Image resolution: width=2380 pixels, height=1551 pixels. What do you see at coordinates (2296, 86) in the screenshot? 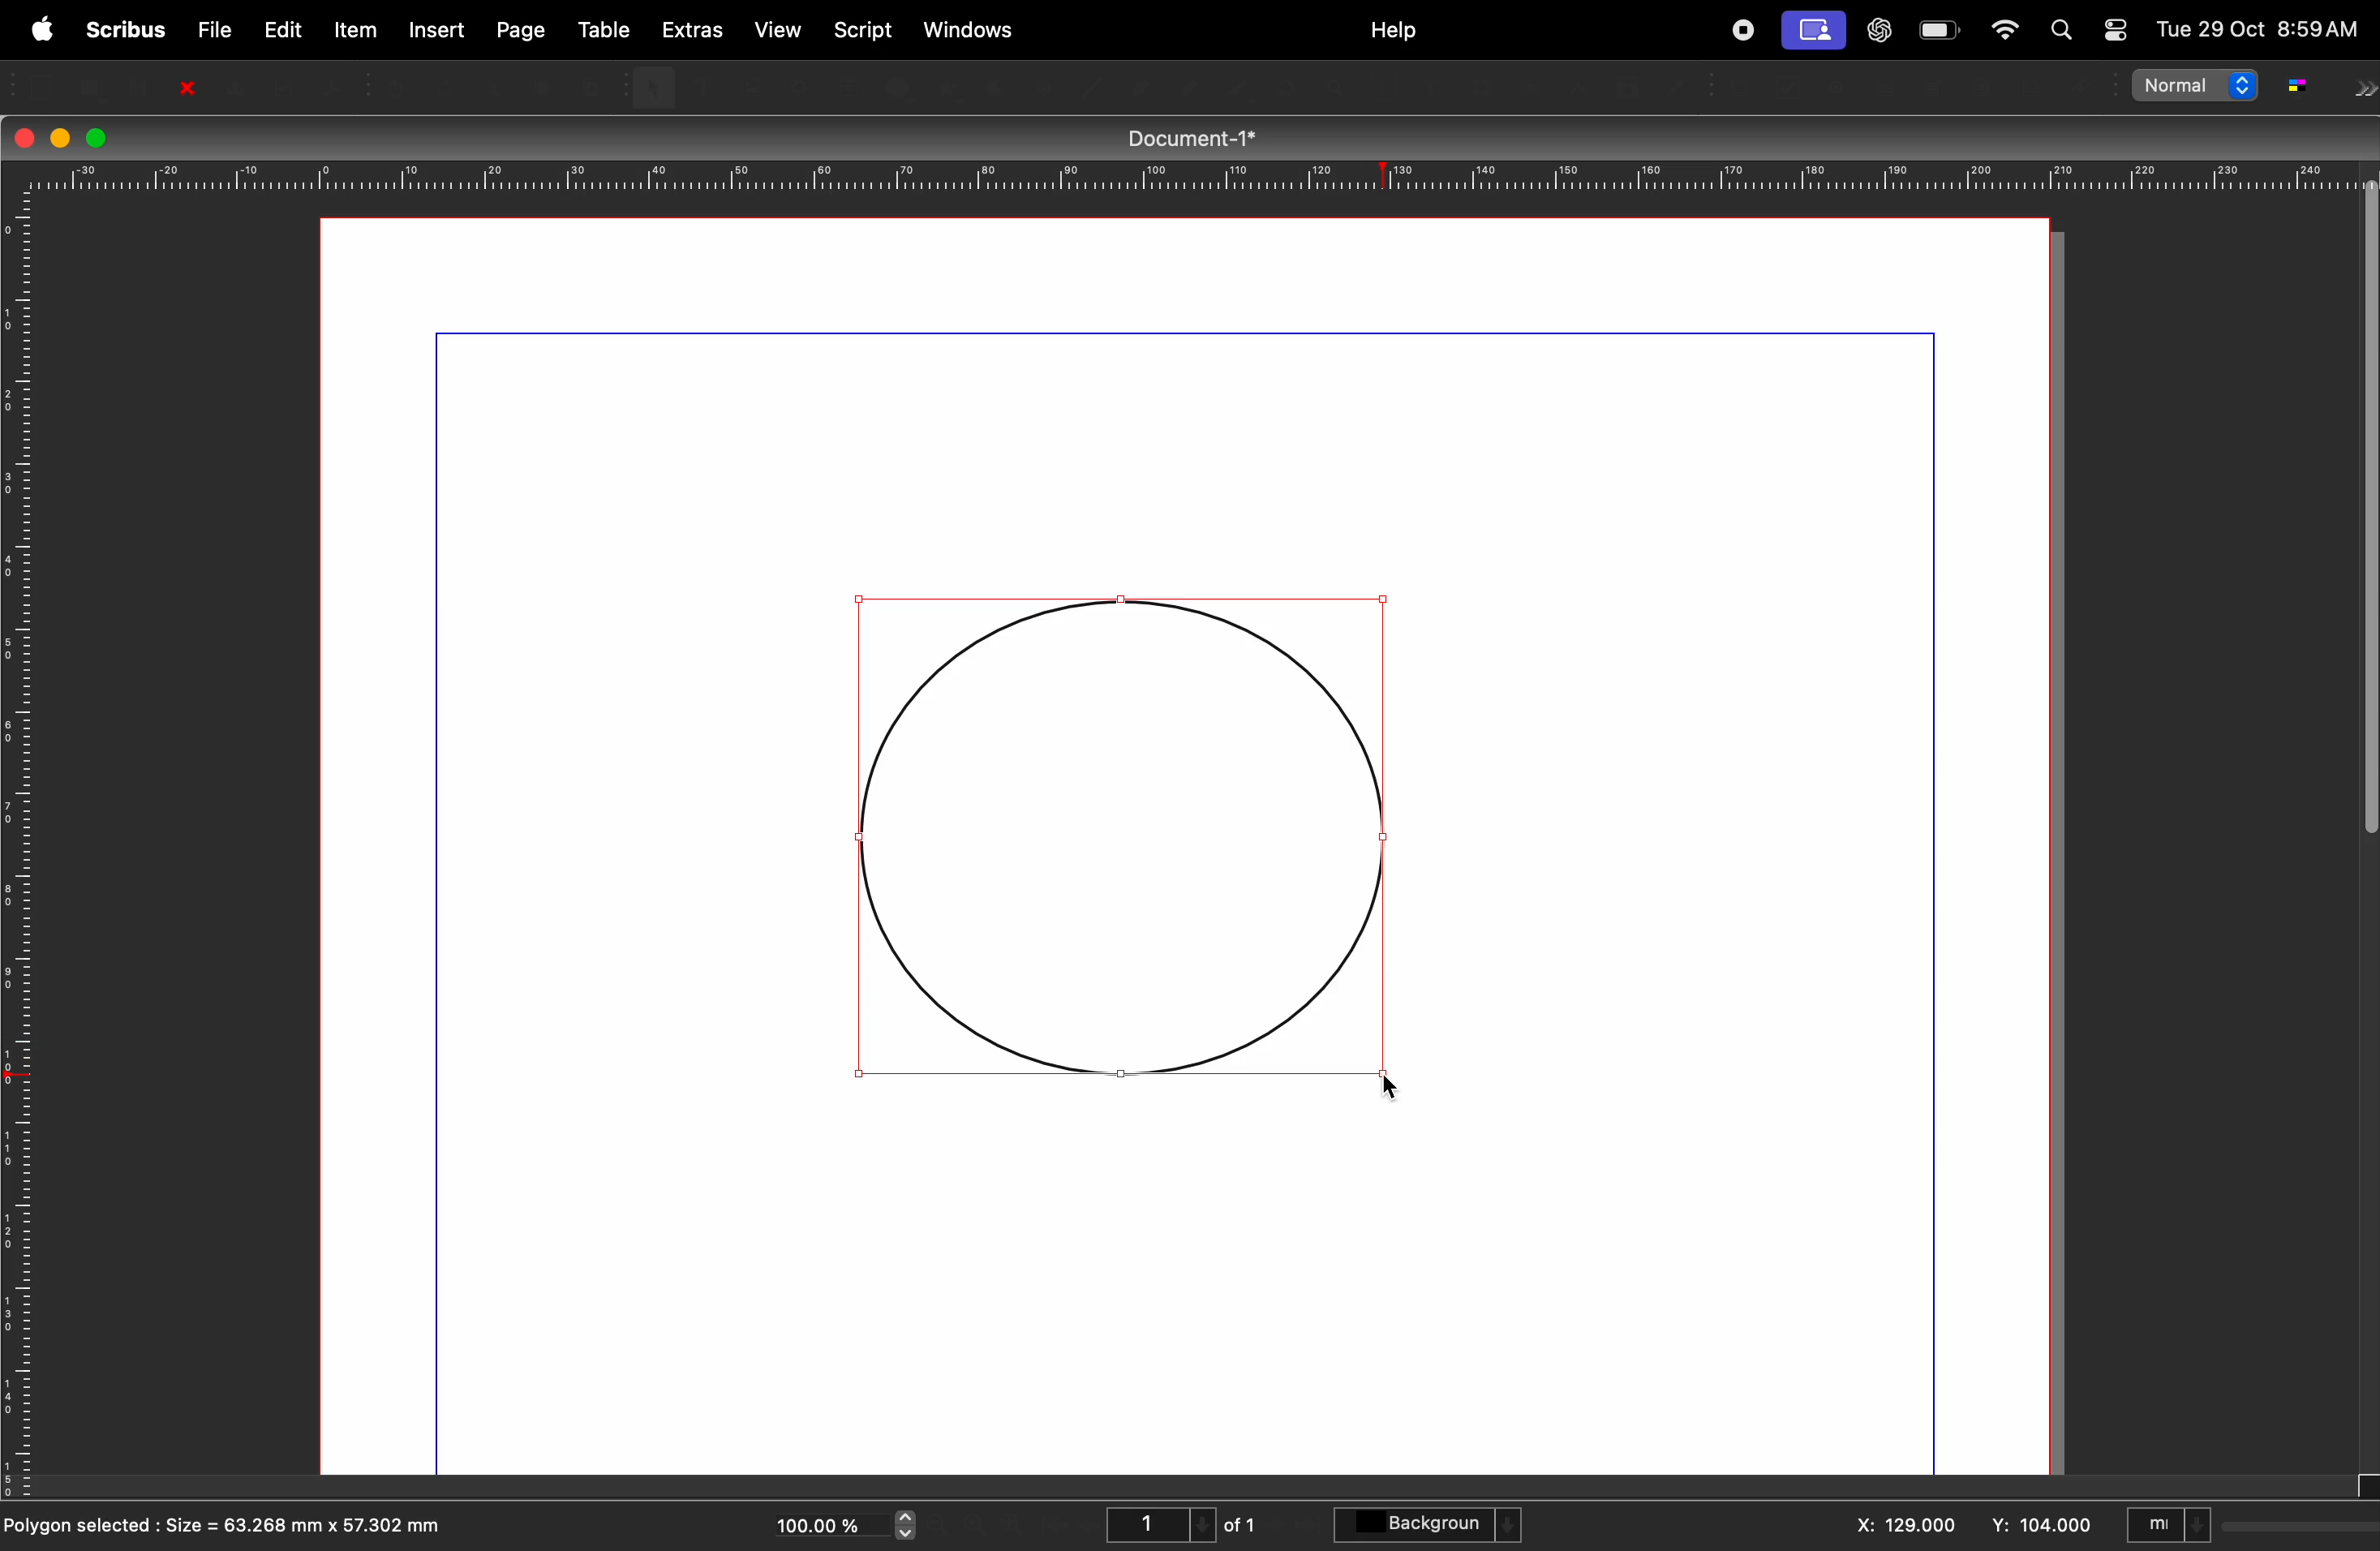
I see `g` at bounding box center [2296, 86].